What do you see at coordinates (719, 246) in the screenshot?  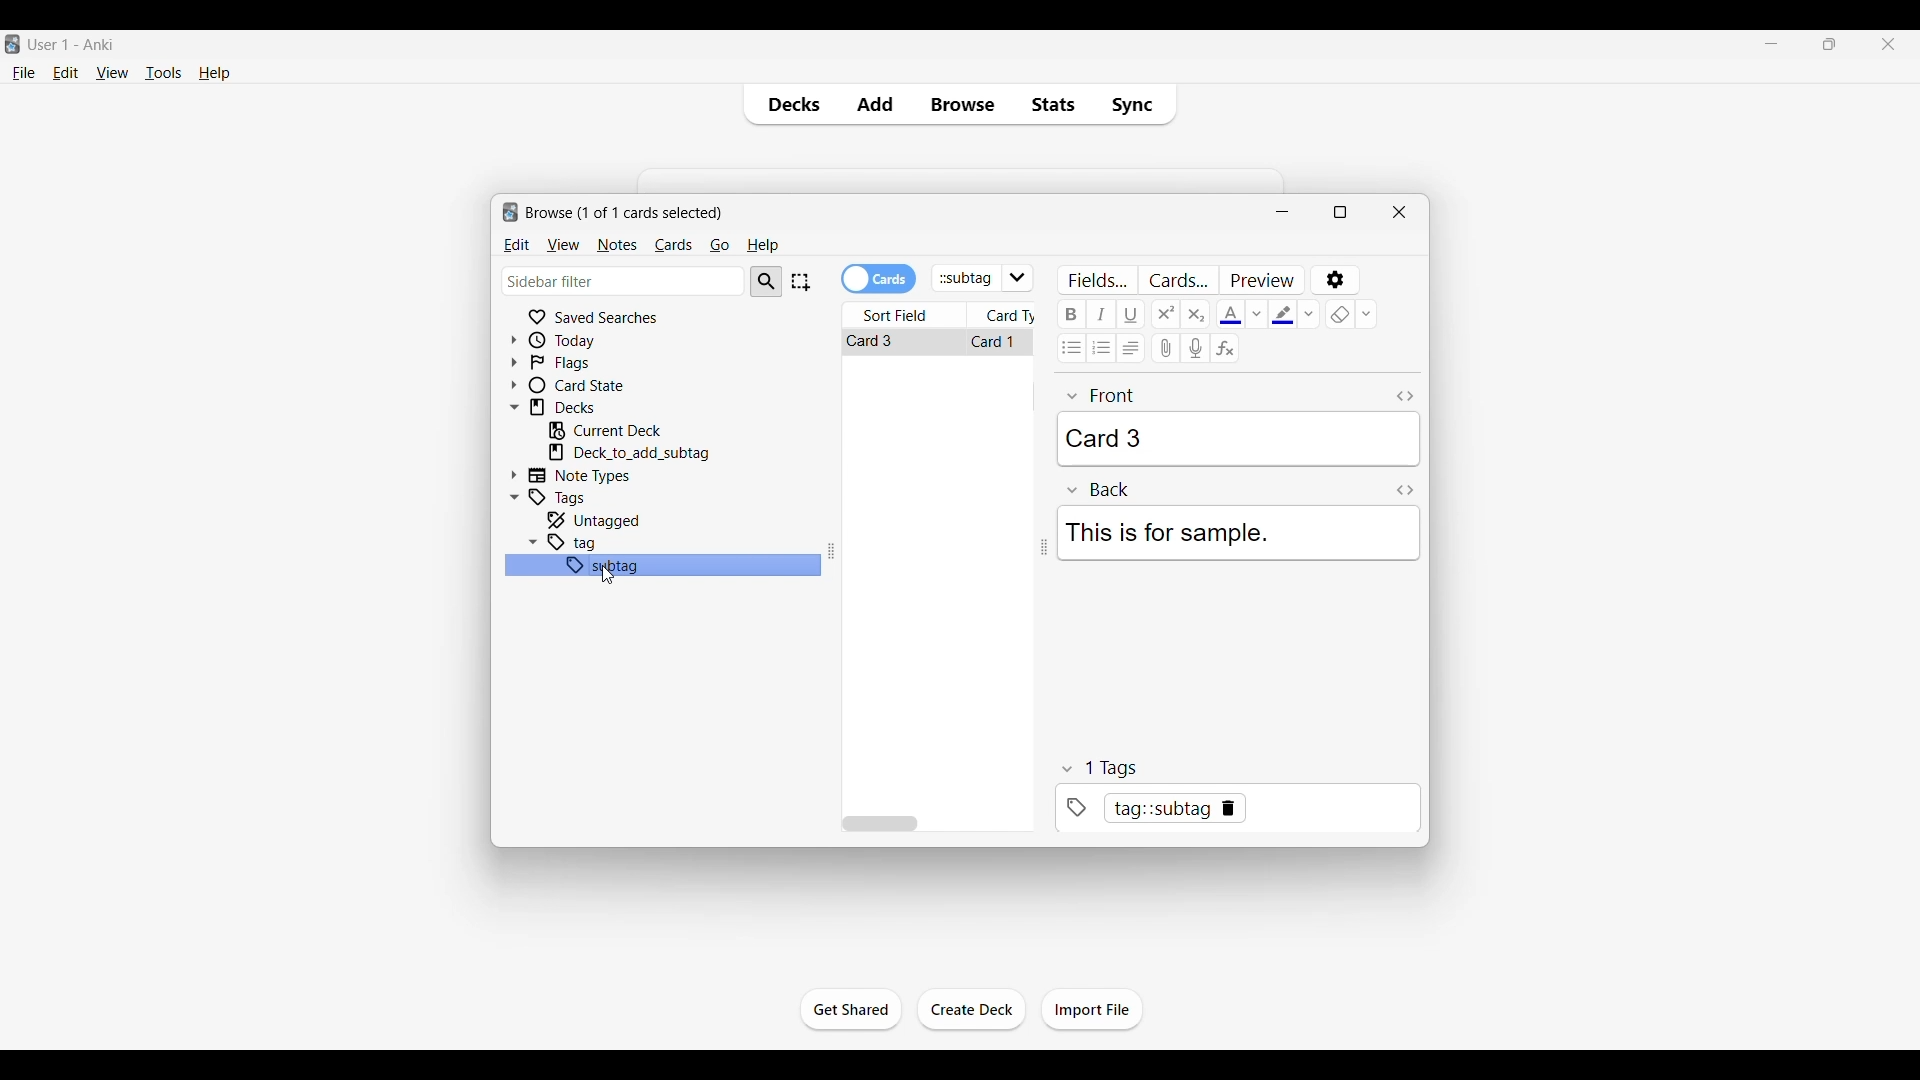 I see `Go menu` at bounding box center [719, 246].